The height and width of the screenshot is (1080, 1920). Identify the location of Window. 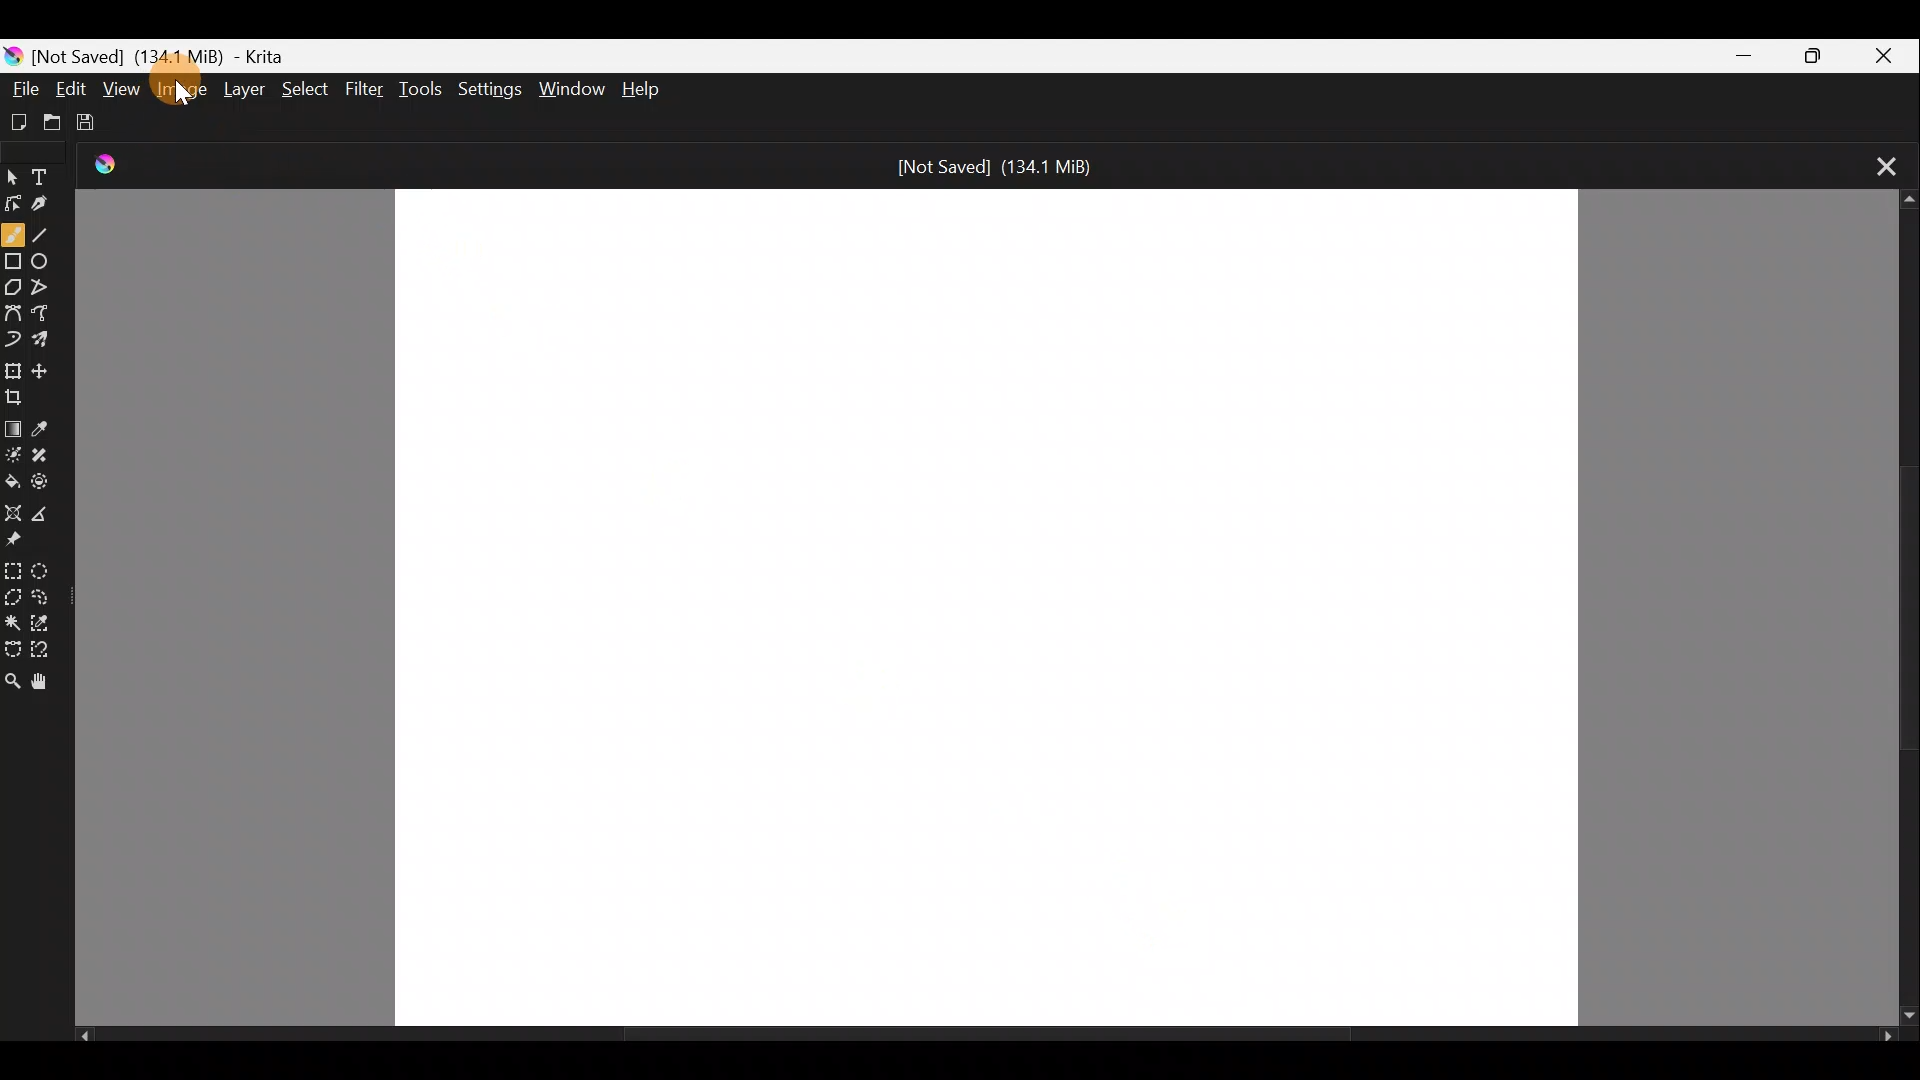
(571, 86).